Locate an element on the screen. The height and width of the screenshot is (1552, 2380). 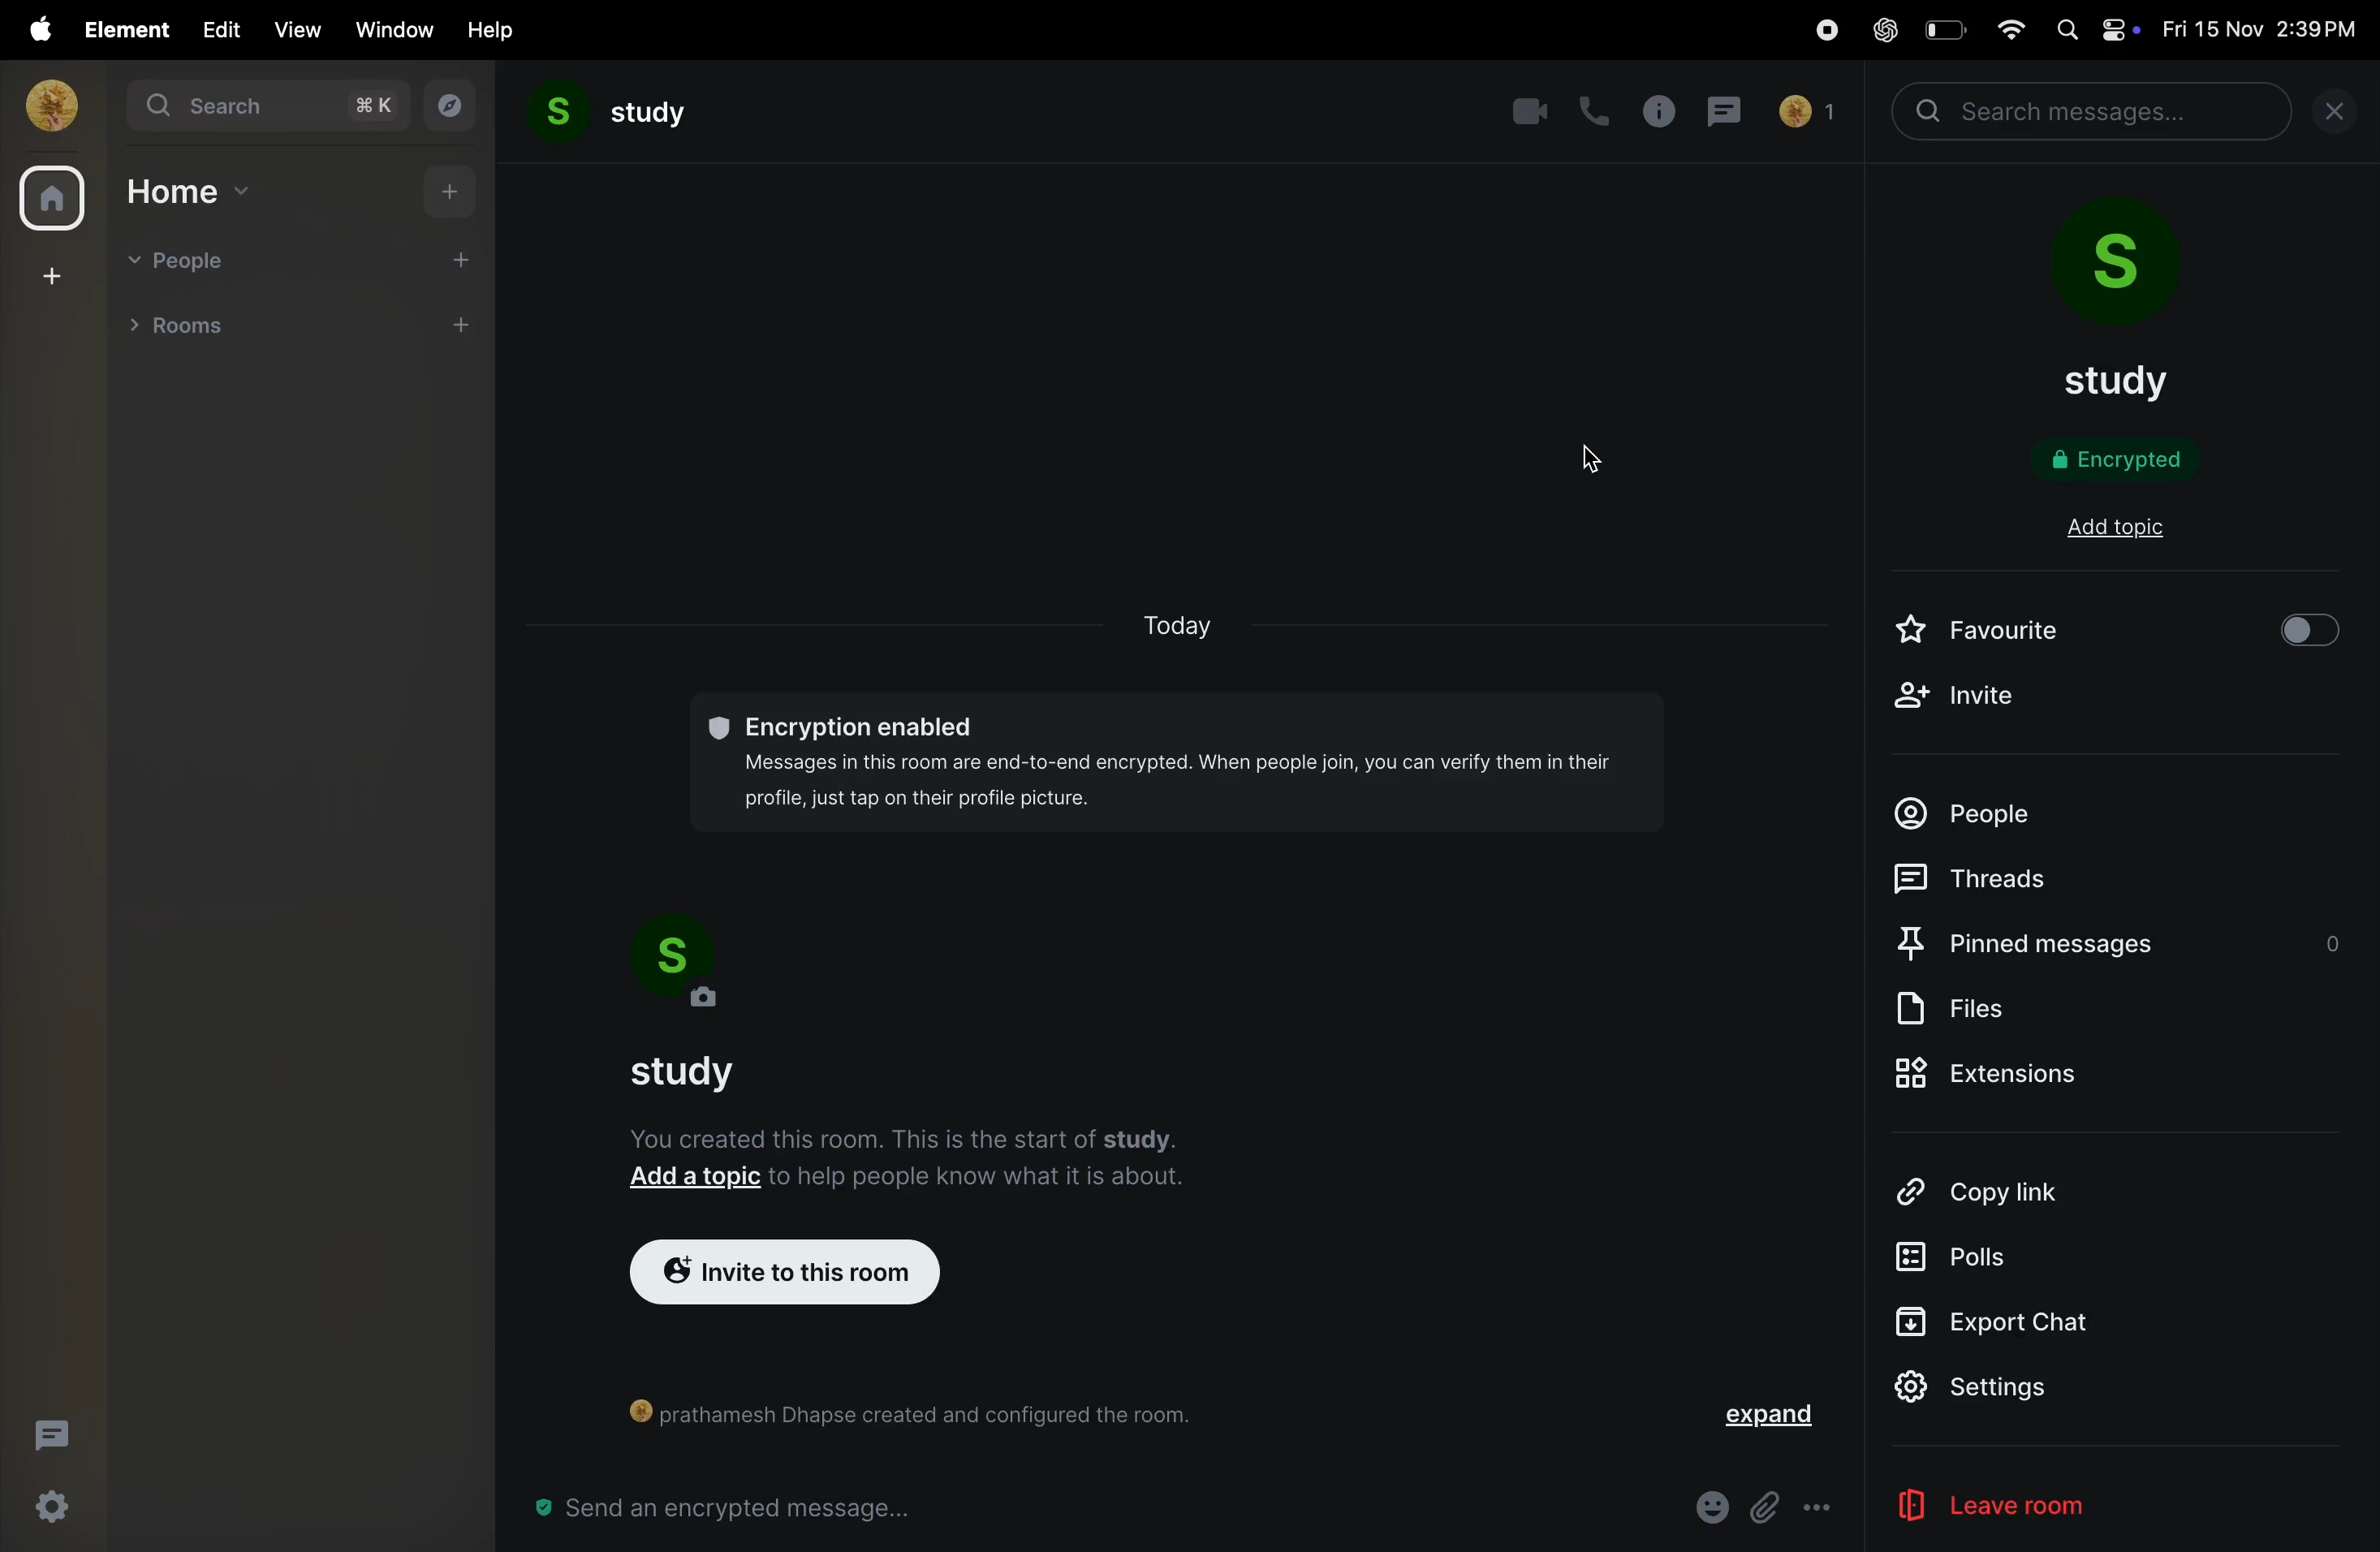
home is located at coordinates (192, 190).